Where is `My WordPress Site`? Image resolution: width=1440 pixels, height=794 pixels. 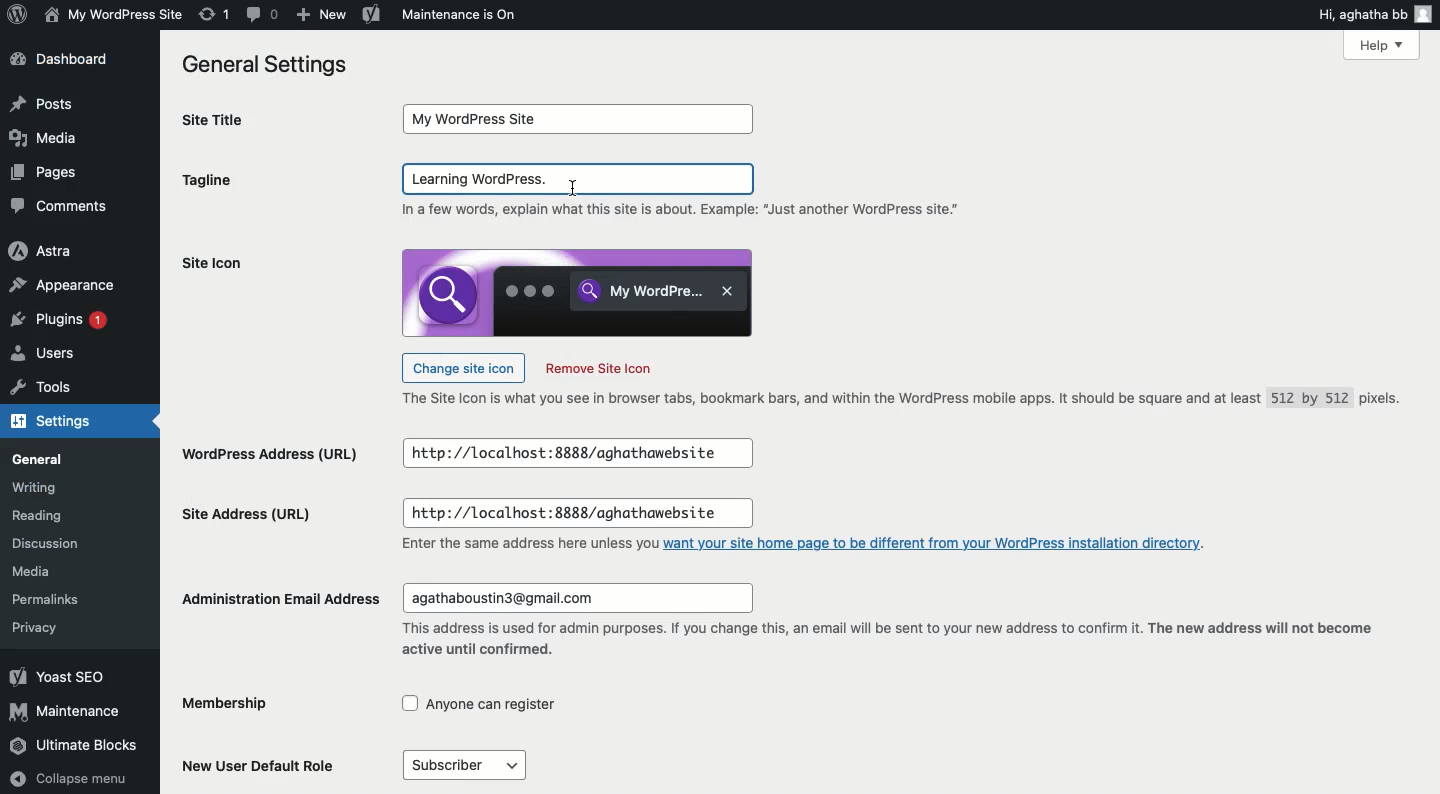 My WordPress Site is located at coordinates (111, 14).